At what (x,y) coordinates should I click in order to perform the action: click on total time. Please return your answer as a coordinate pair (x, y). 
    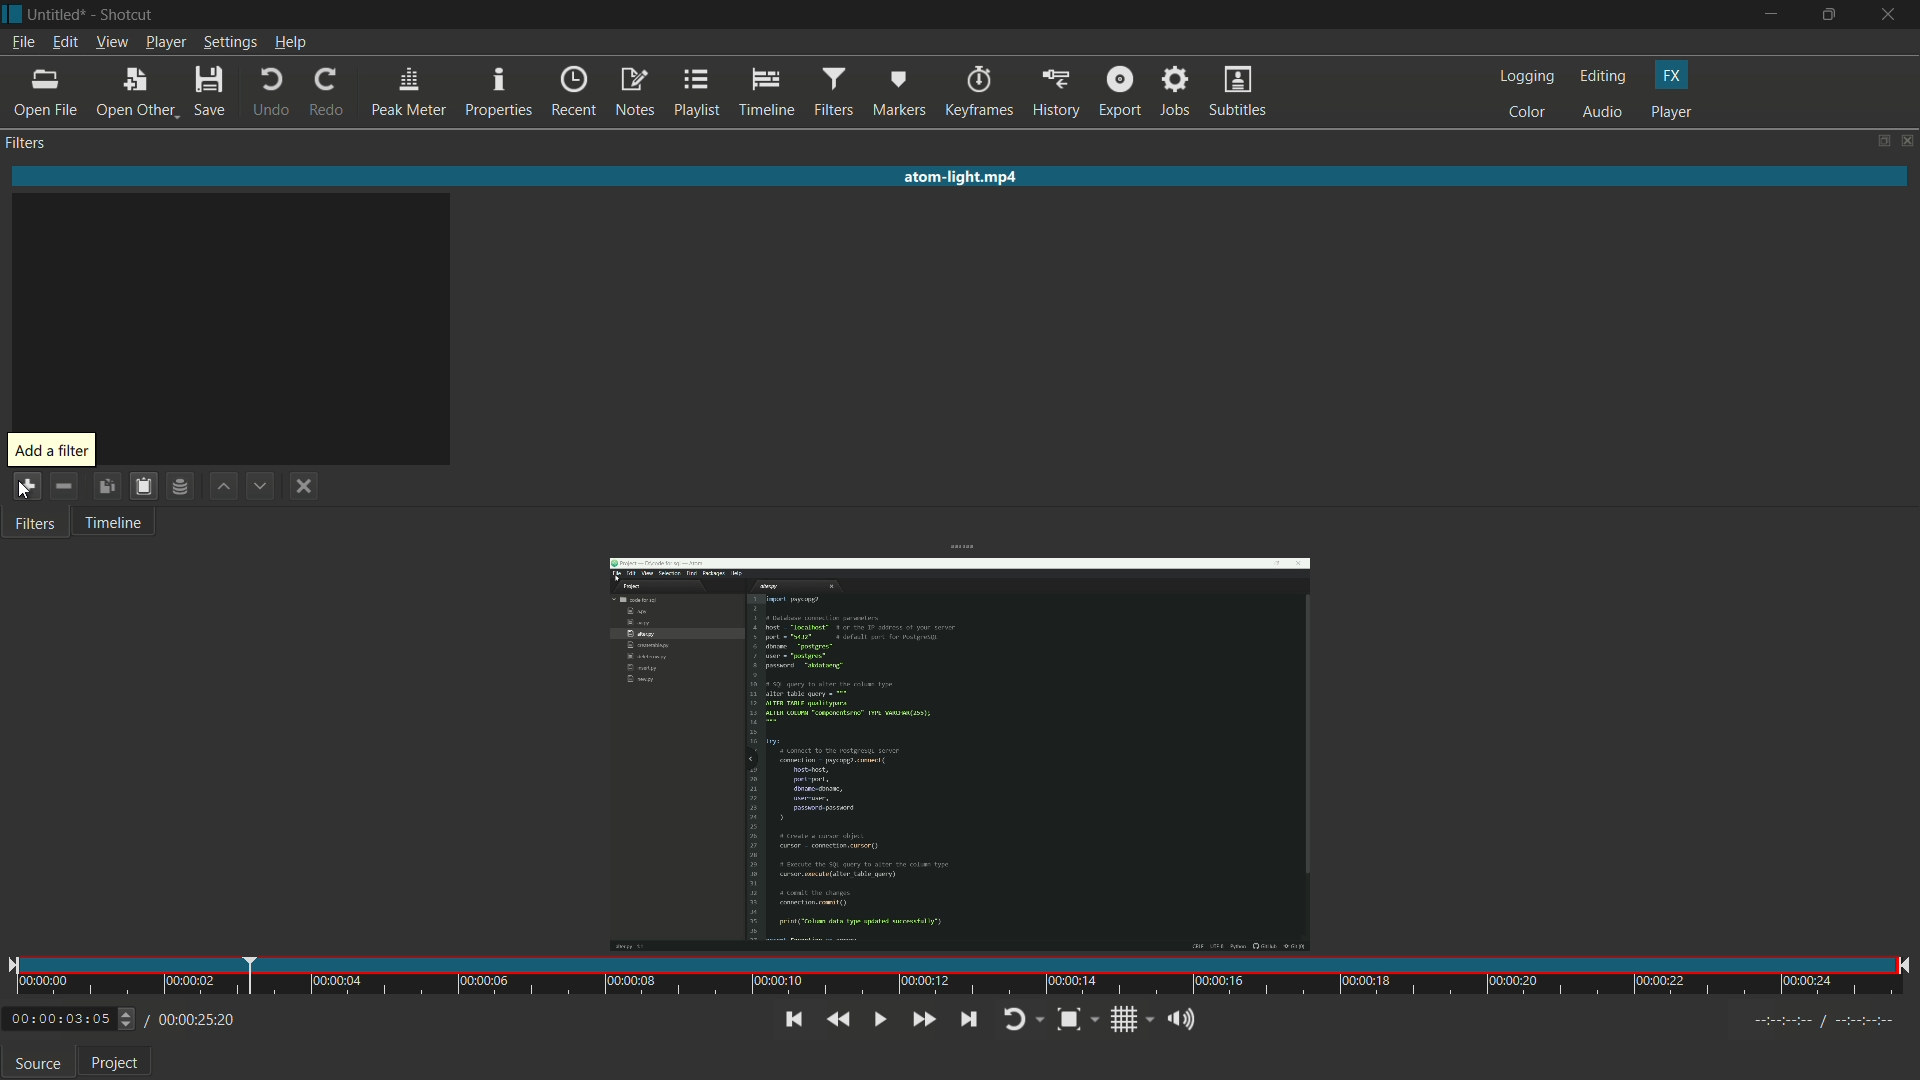
    Looking at the image, I should click on (194, 1020).